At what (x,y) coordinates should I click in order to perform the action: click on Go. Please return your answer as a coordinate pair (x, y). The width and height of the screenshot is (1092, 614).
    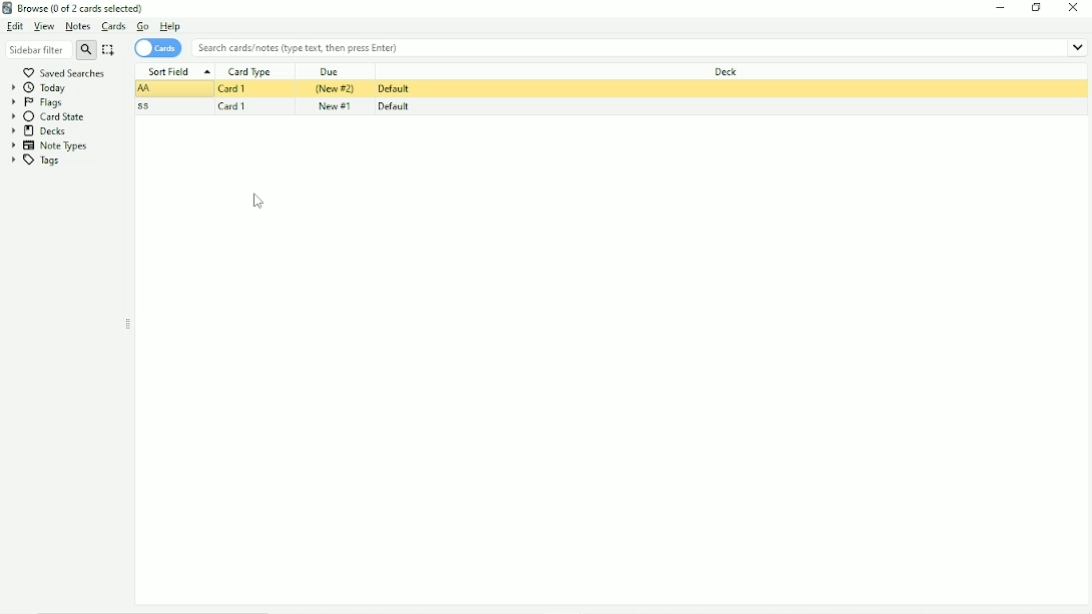
    Looking at the image, I should click on (143, 27).